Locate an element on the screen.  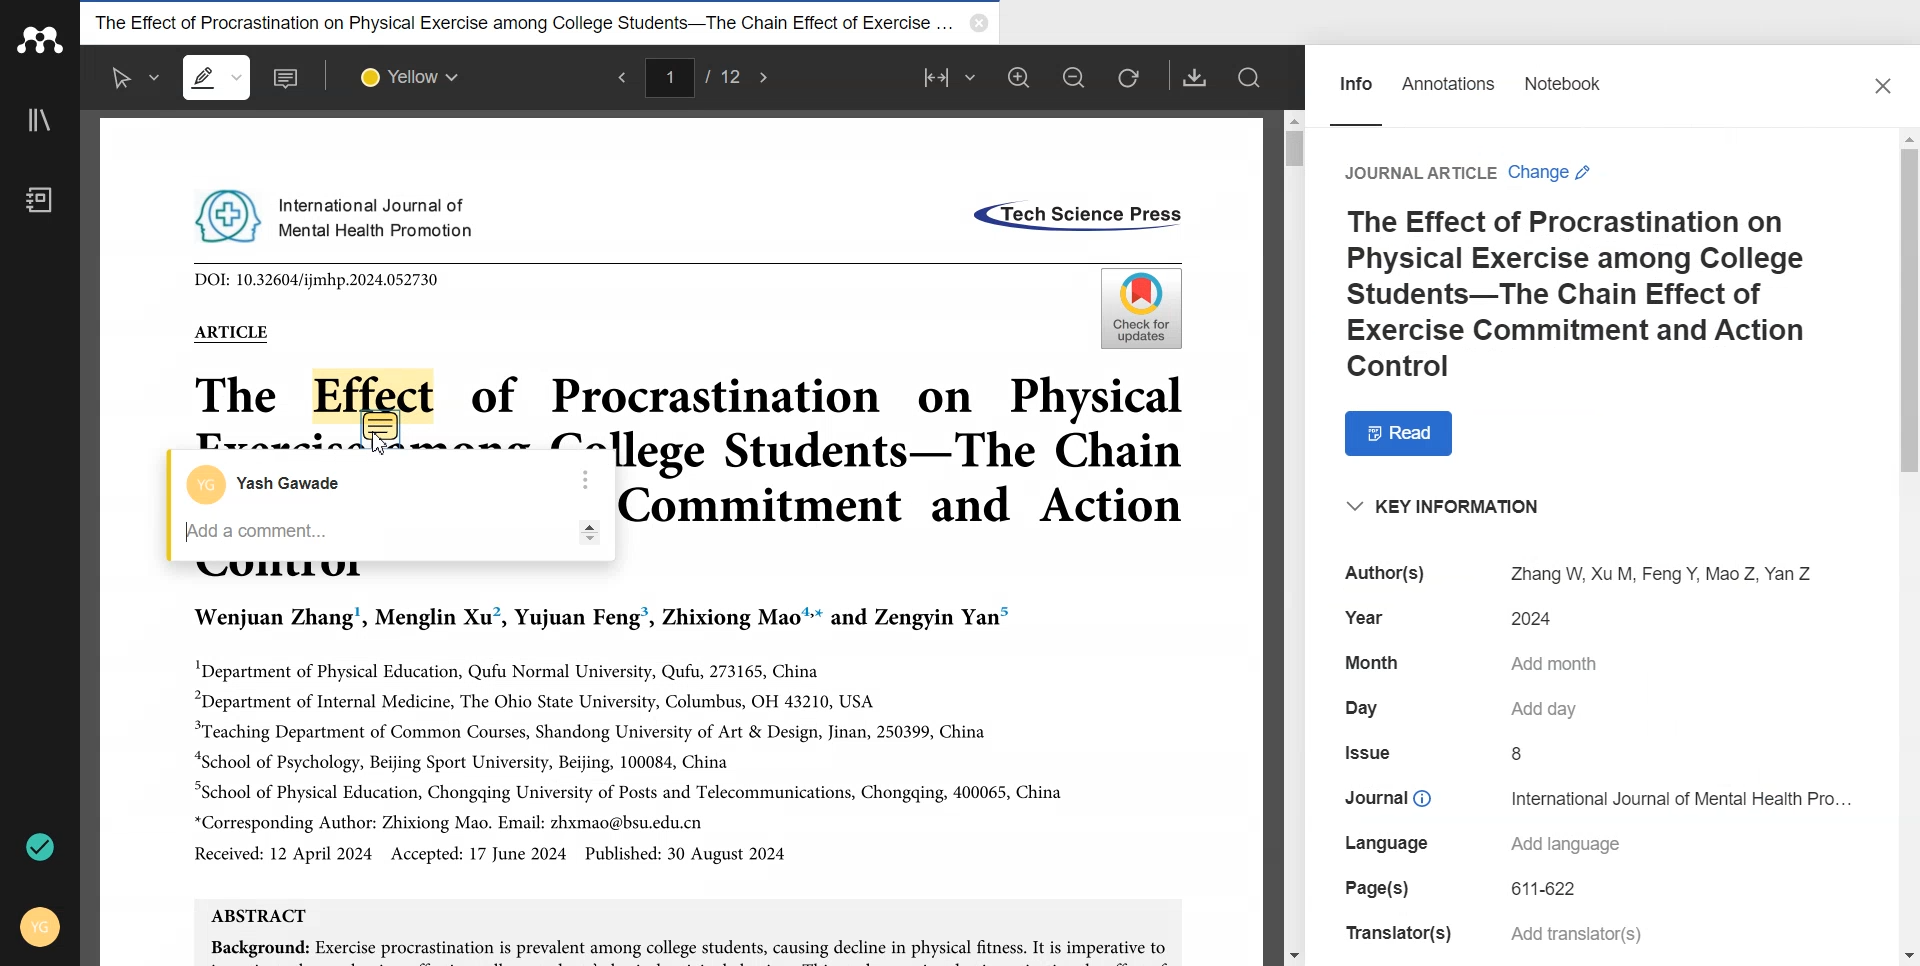
Info is located at coordinates (1356, 89).